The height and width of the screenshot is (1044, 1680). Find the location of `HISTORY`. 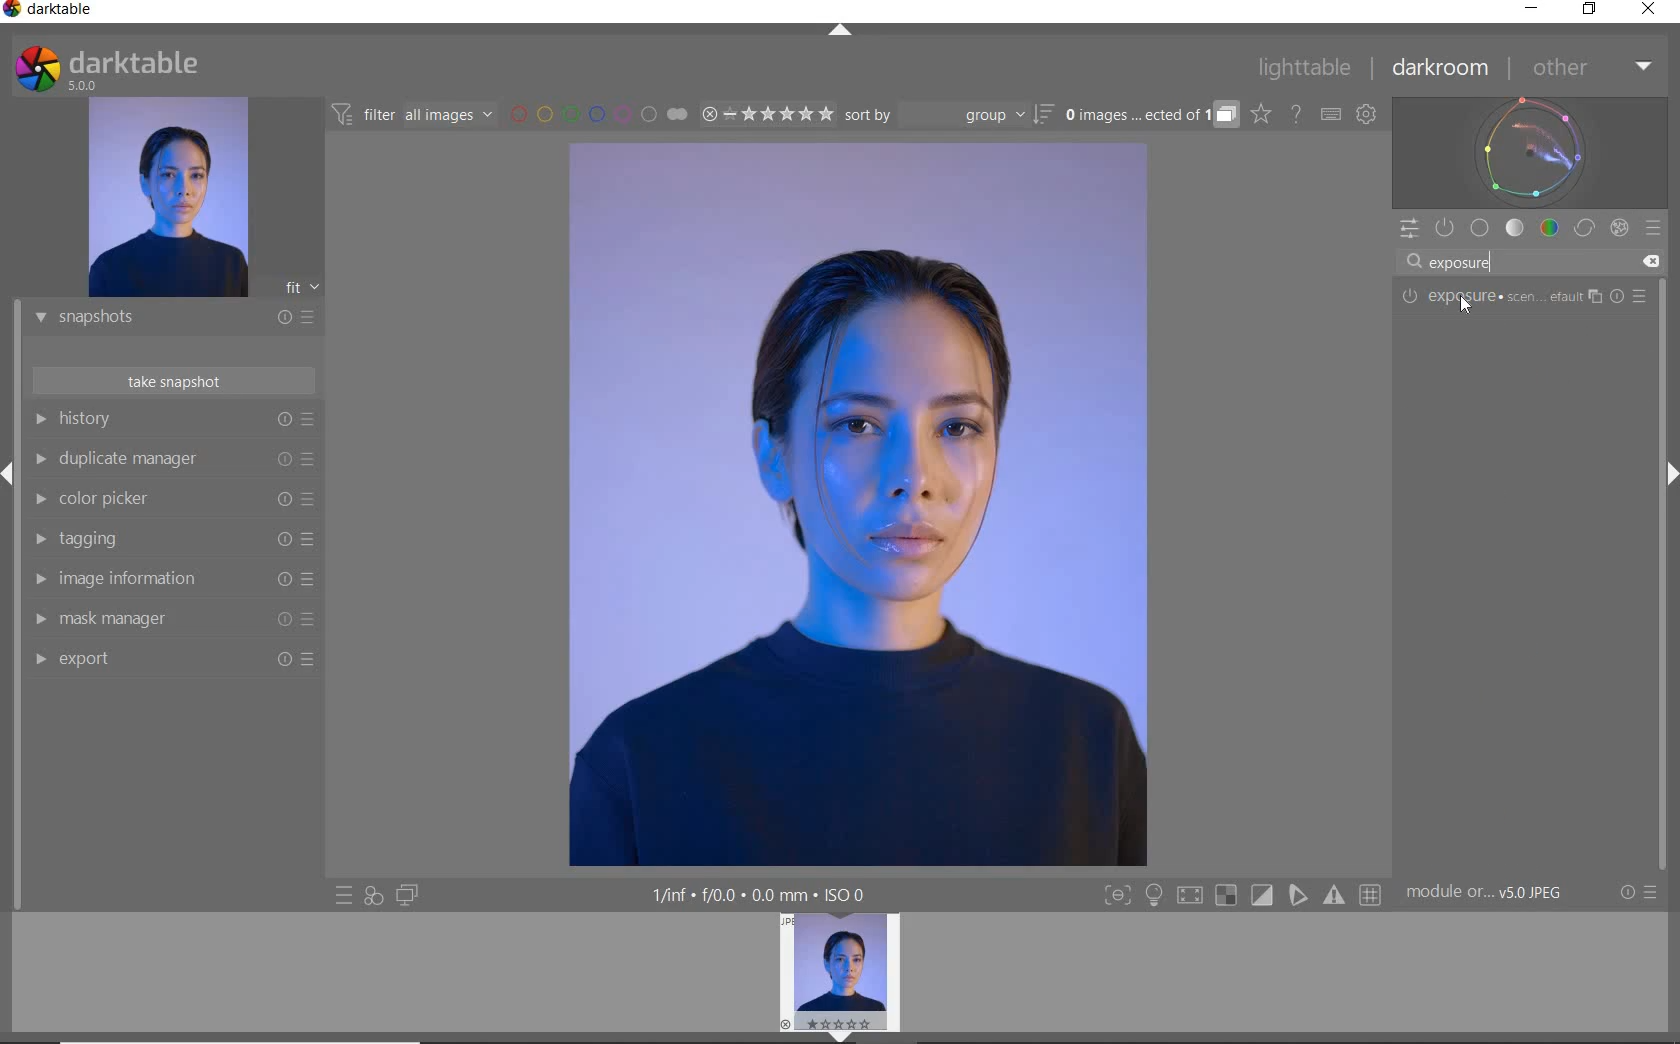

HISTORY is located at coordinates (175, 423).